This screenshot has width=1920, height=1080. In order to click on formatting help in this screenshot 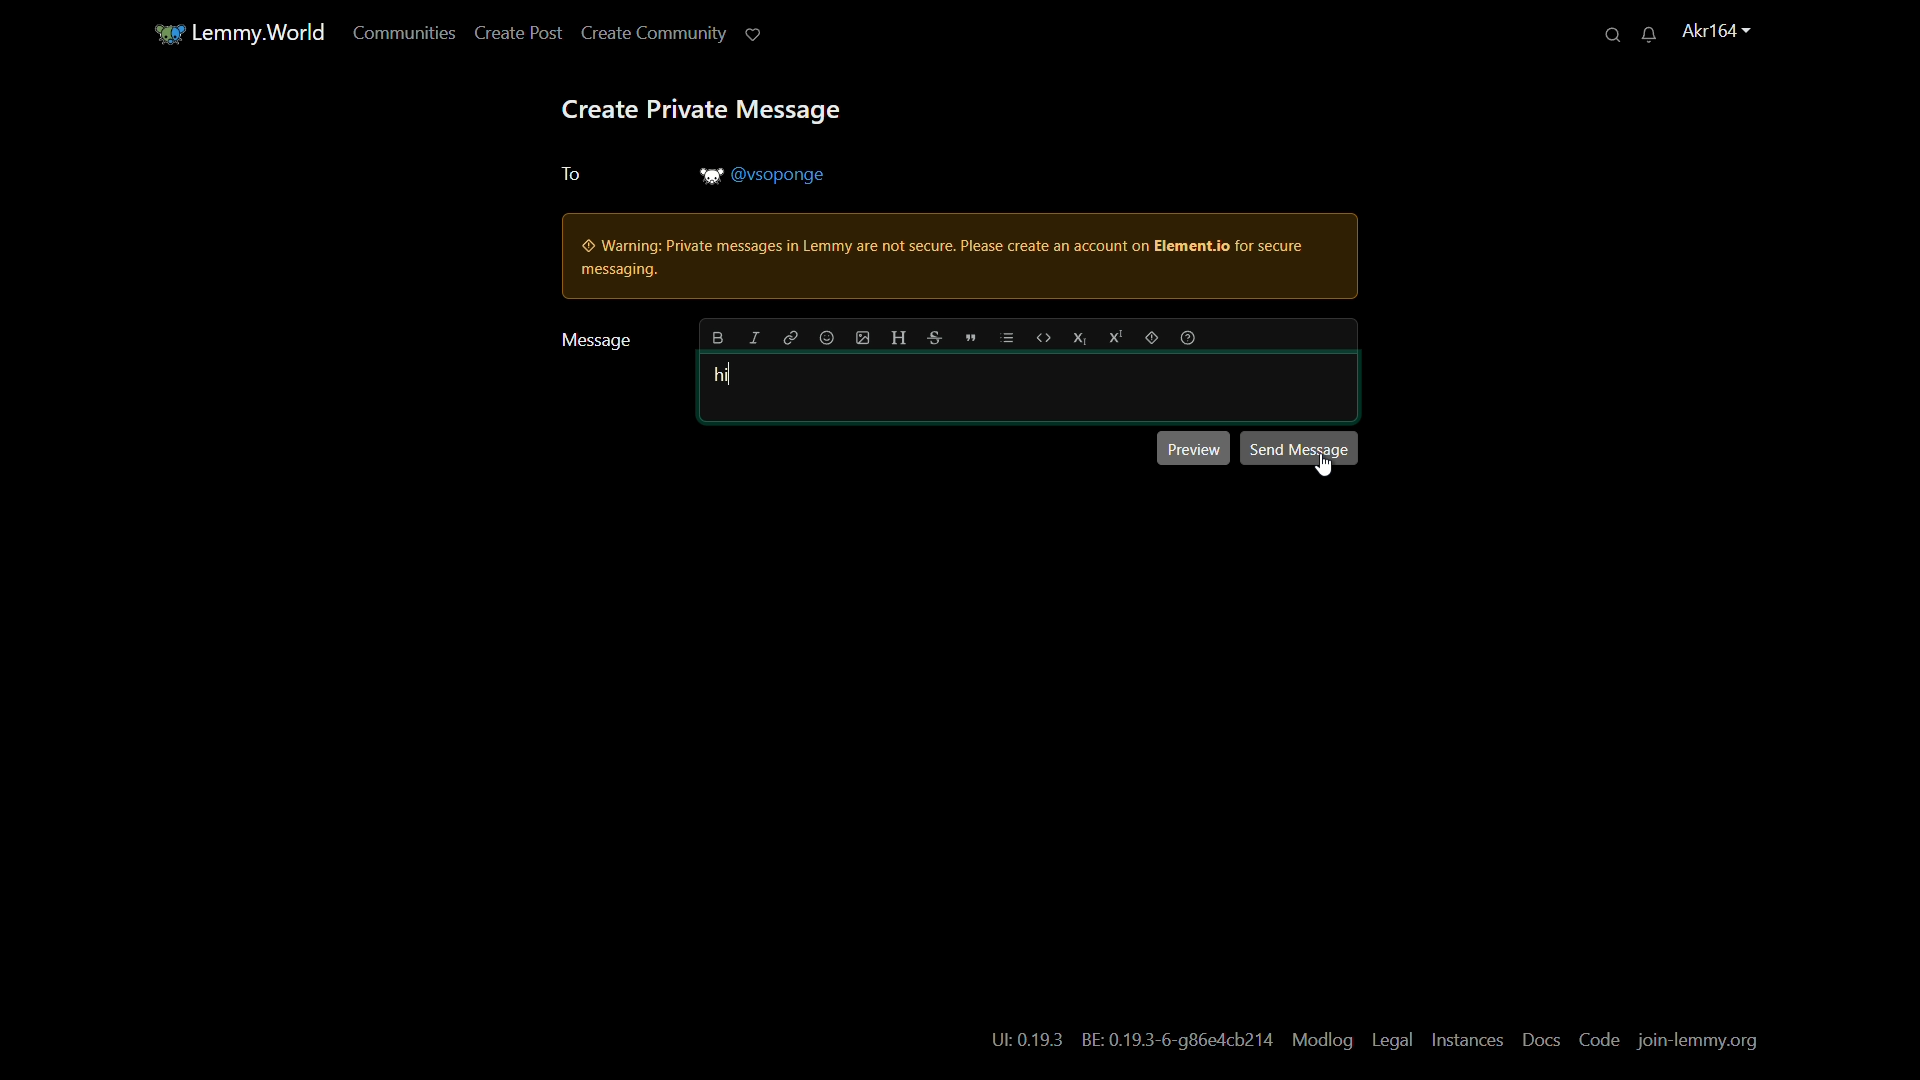, I will do `click(1191, 338)`.